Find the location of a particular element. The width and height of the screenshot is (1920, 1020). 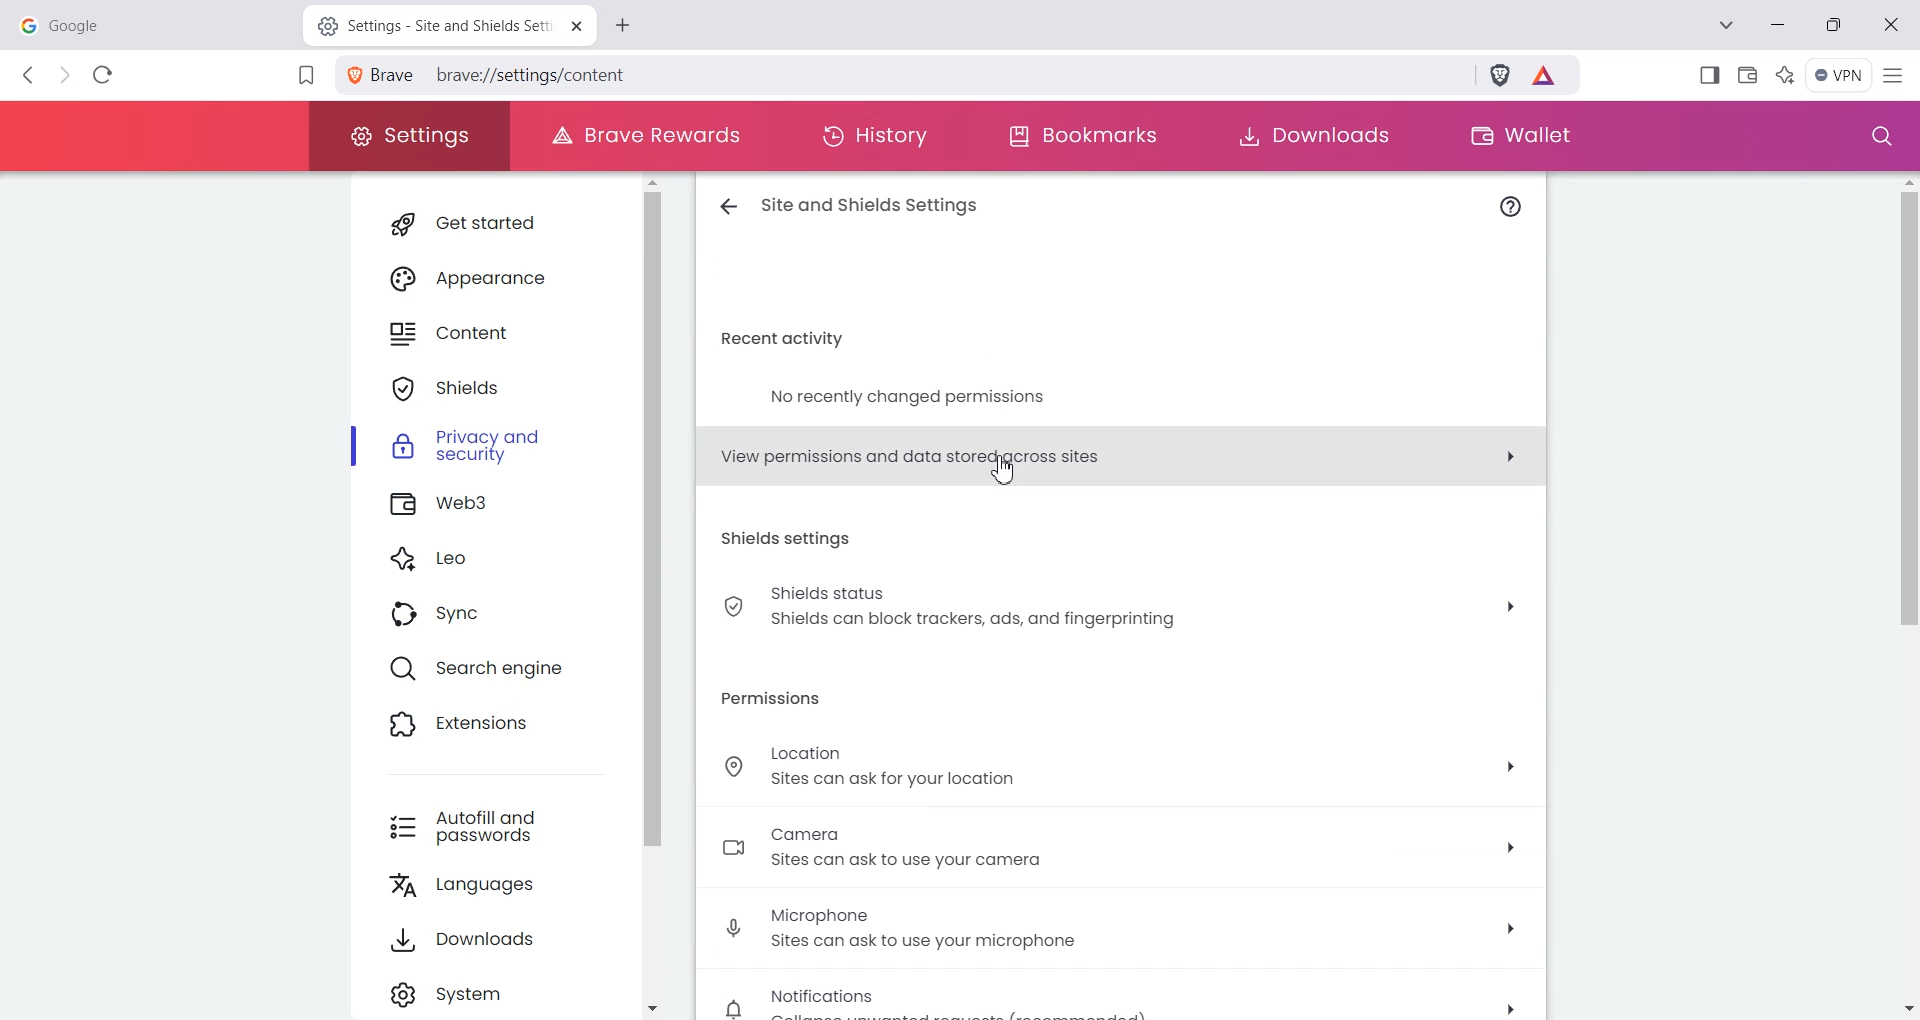

Extensions is located at coordinates (491, 727).